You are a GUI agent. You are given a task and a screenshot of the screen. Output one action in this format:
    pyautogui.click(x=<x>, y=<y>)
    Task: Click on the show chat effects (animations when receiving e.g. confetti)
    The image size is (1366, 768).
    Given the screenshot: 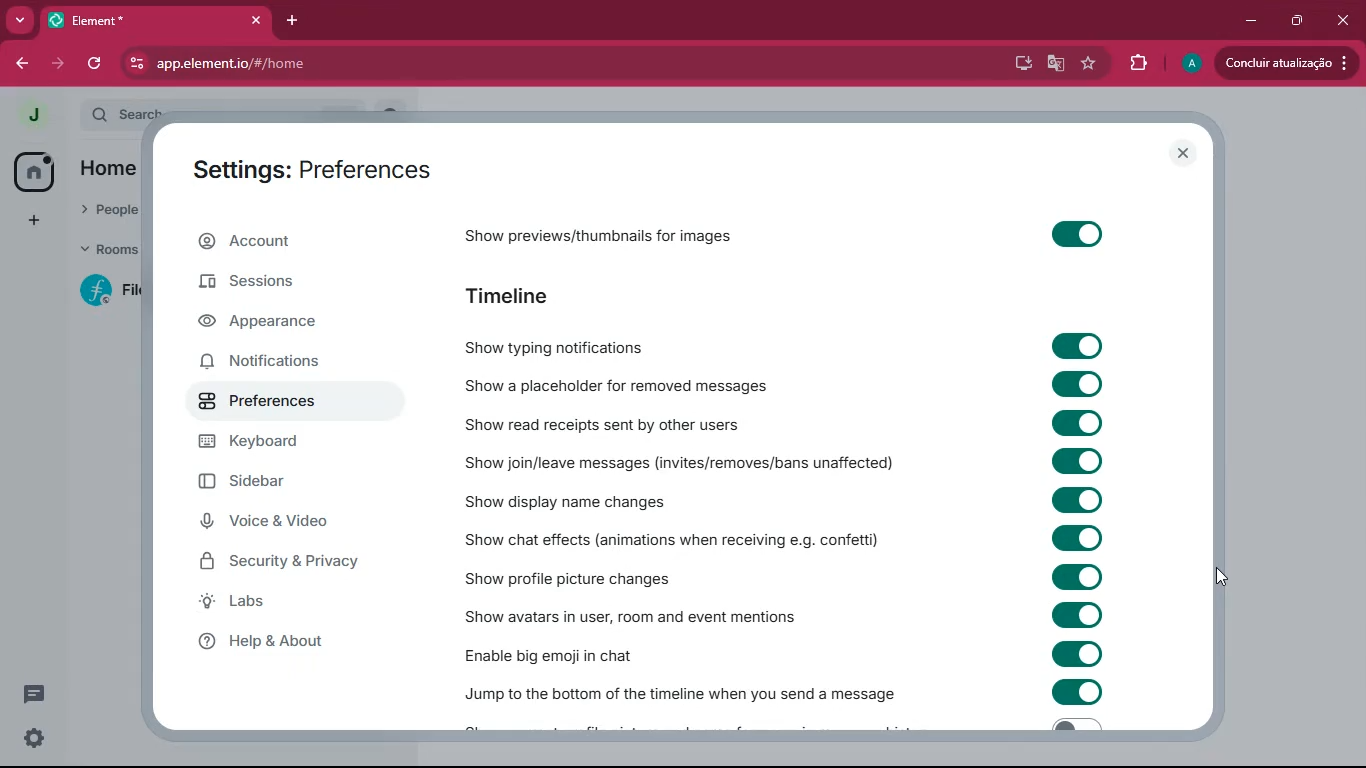 What is the action you would take?
    pyautogui.click(x=680, y=539)
    